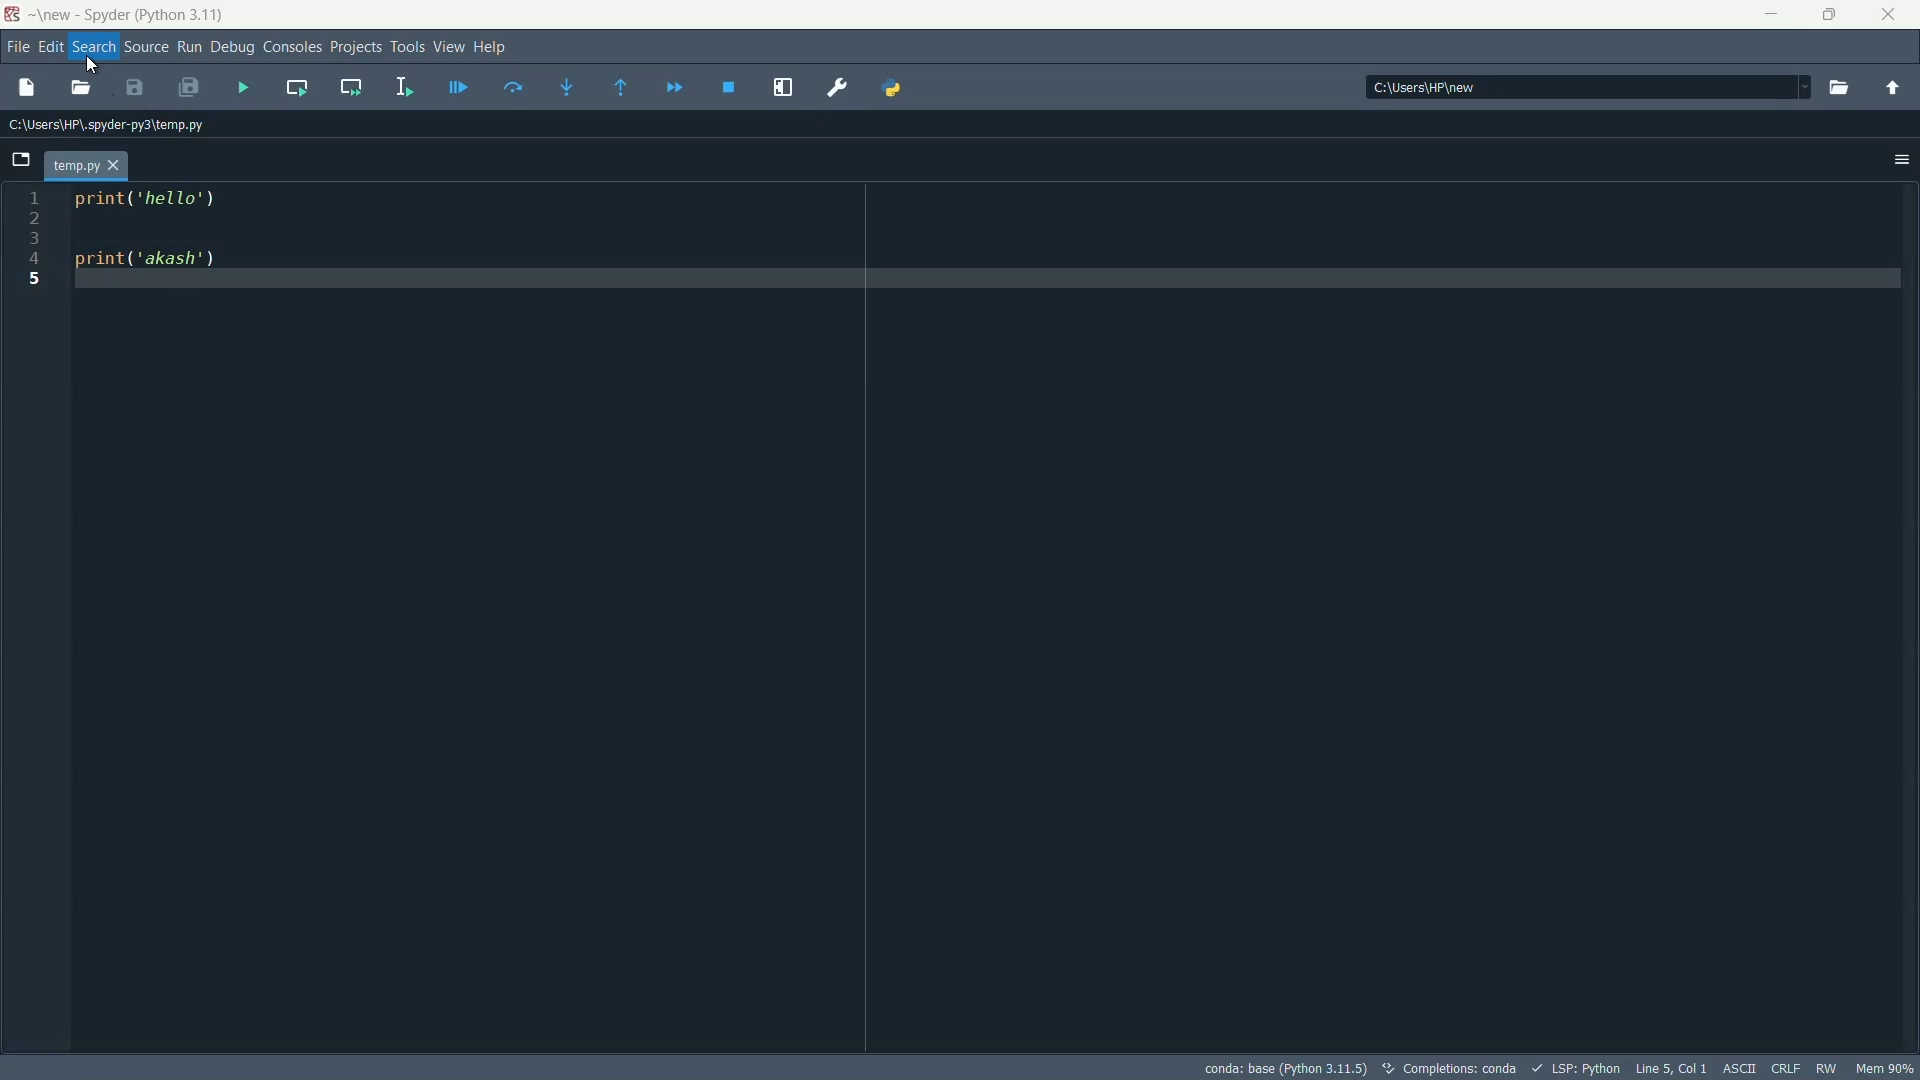 This screenshot has height=1080, width=1920. Describe the element at coordinates (1898, 160) in the screenshot. I see `options` at that location.